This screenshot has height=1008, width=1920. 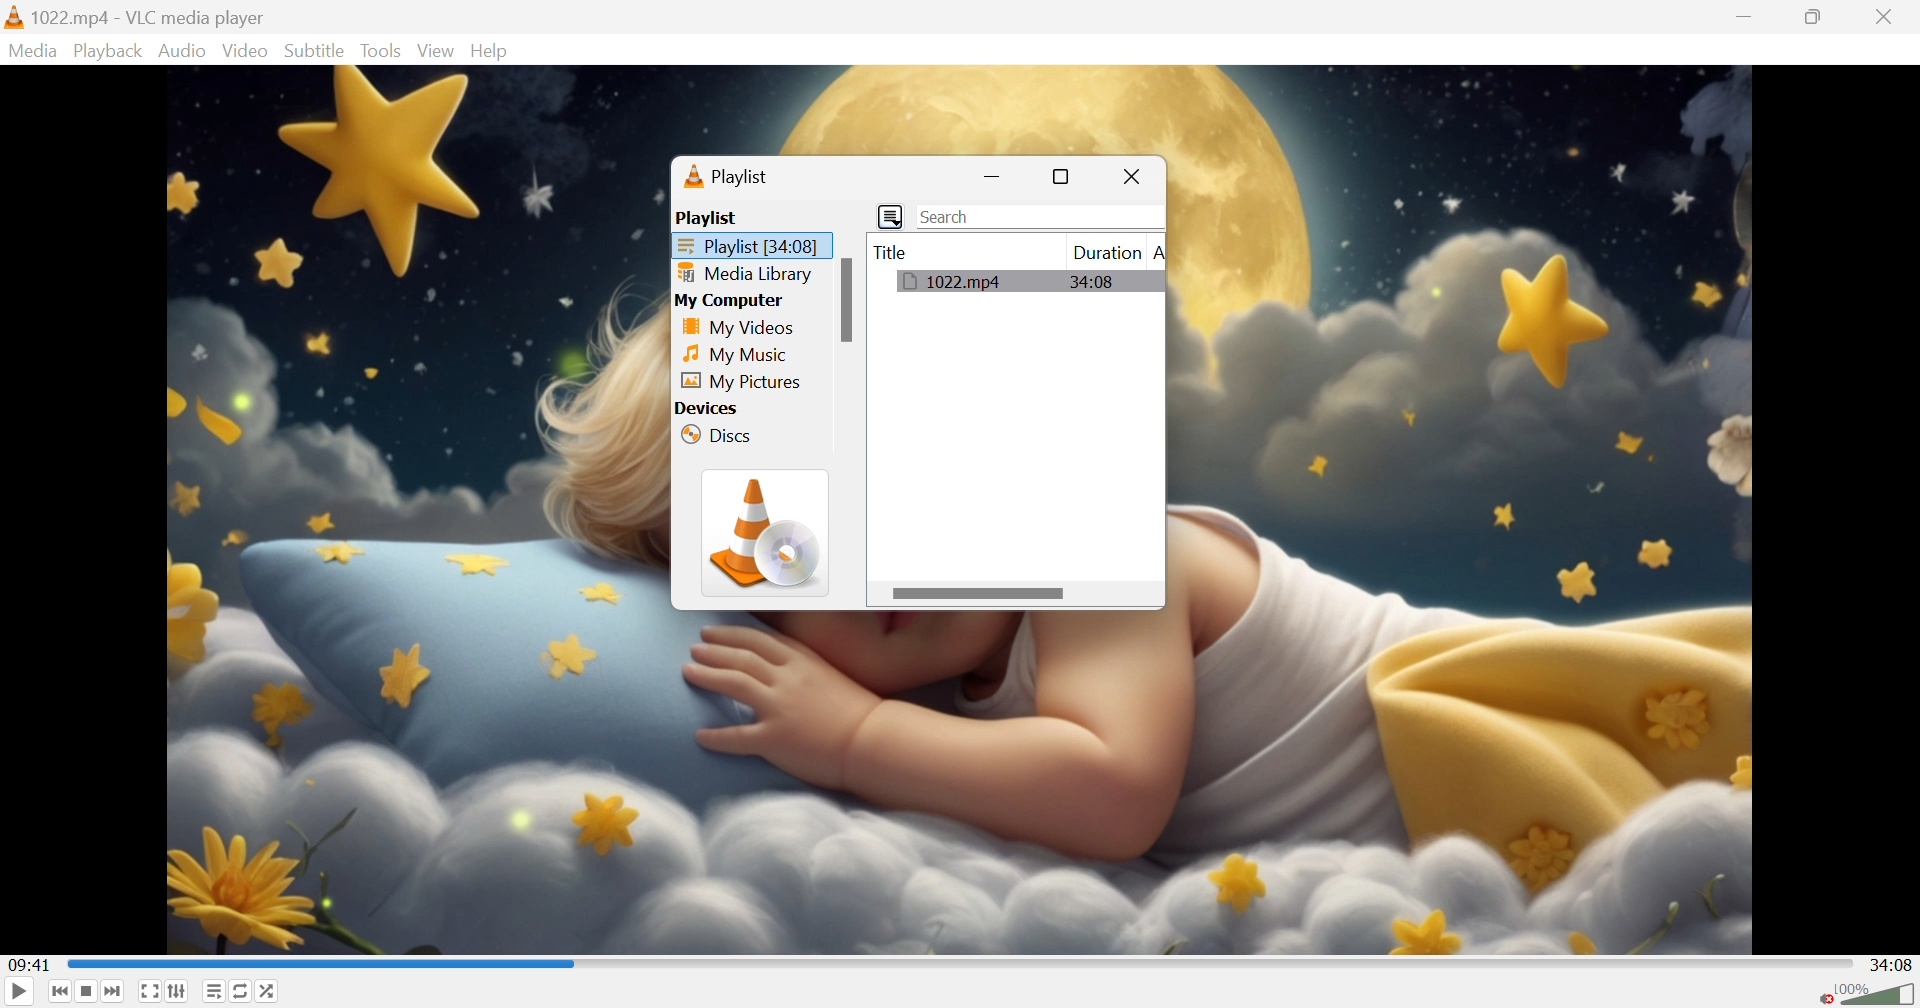 I want to click on Click to toggle between loop all, loop one and no loop, so click(x=244, y=991).